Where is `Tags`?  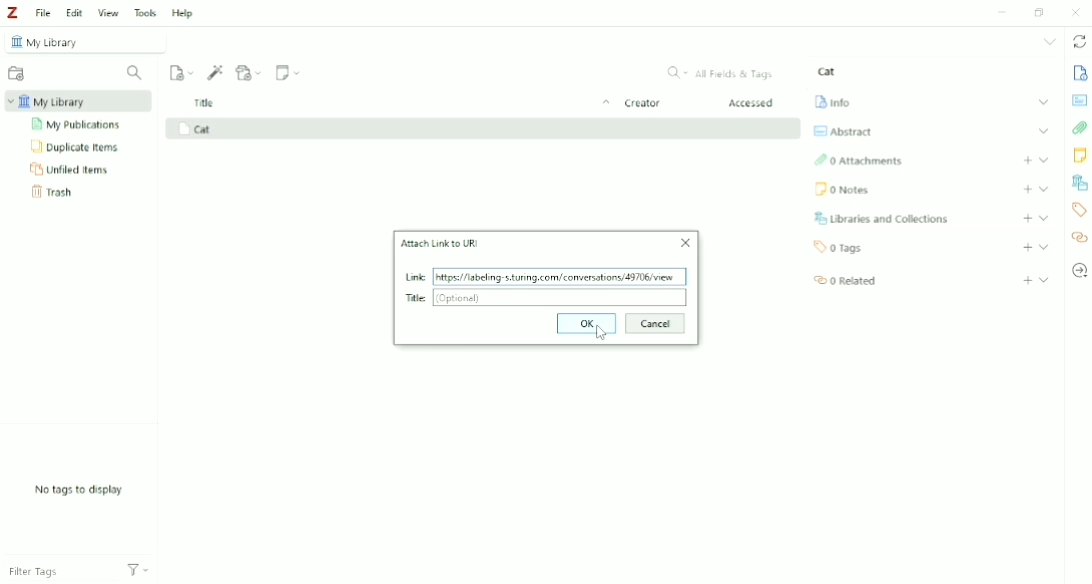 Tags is located at coordinates (839, 247).